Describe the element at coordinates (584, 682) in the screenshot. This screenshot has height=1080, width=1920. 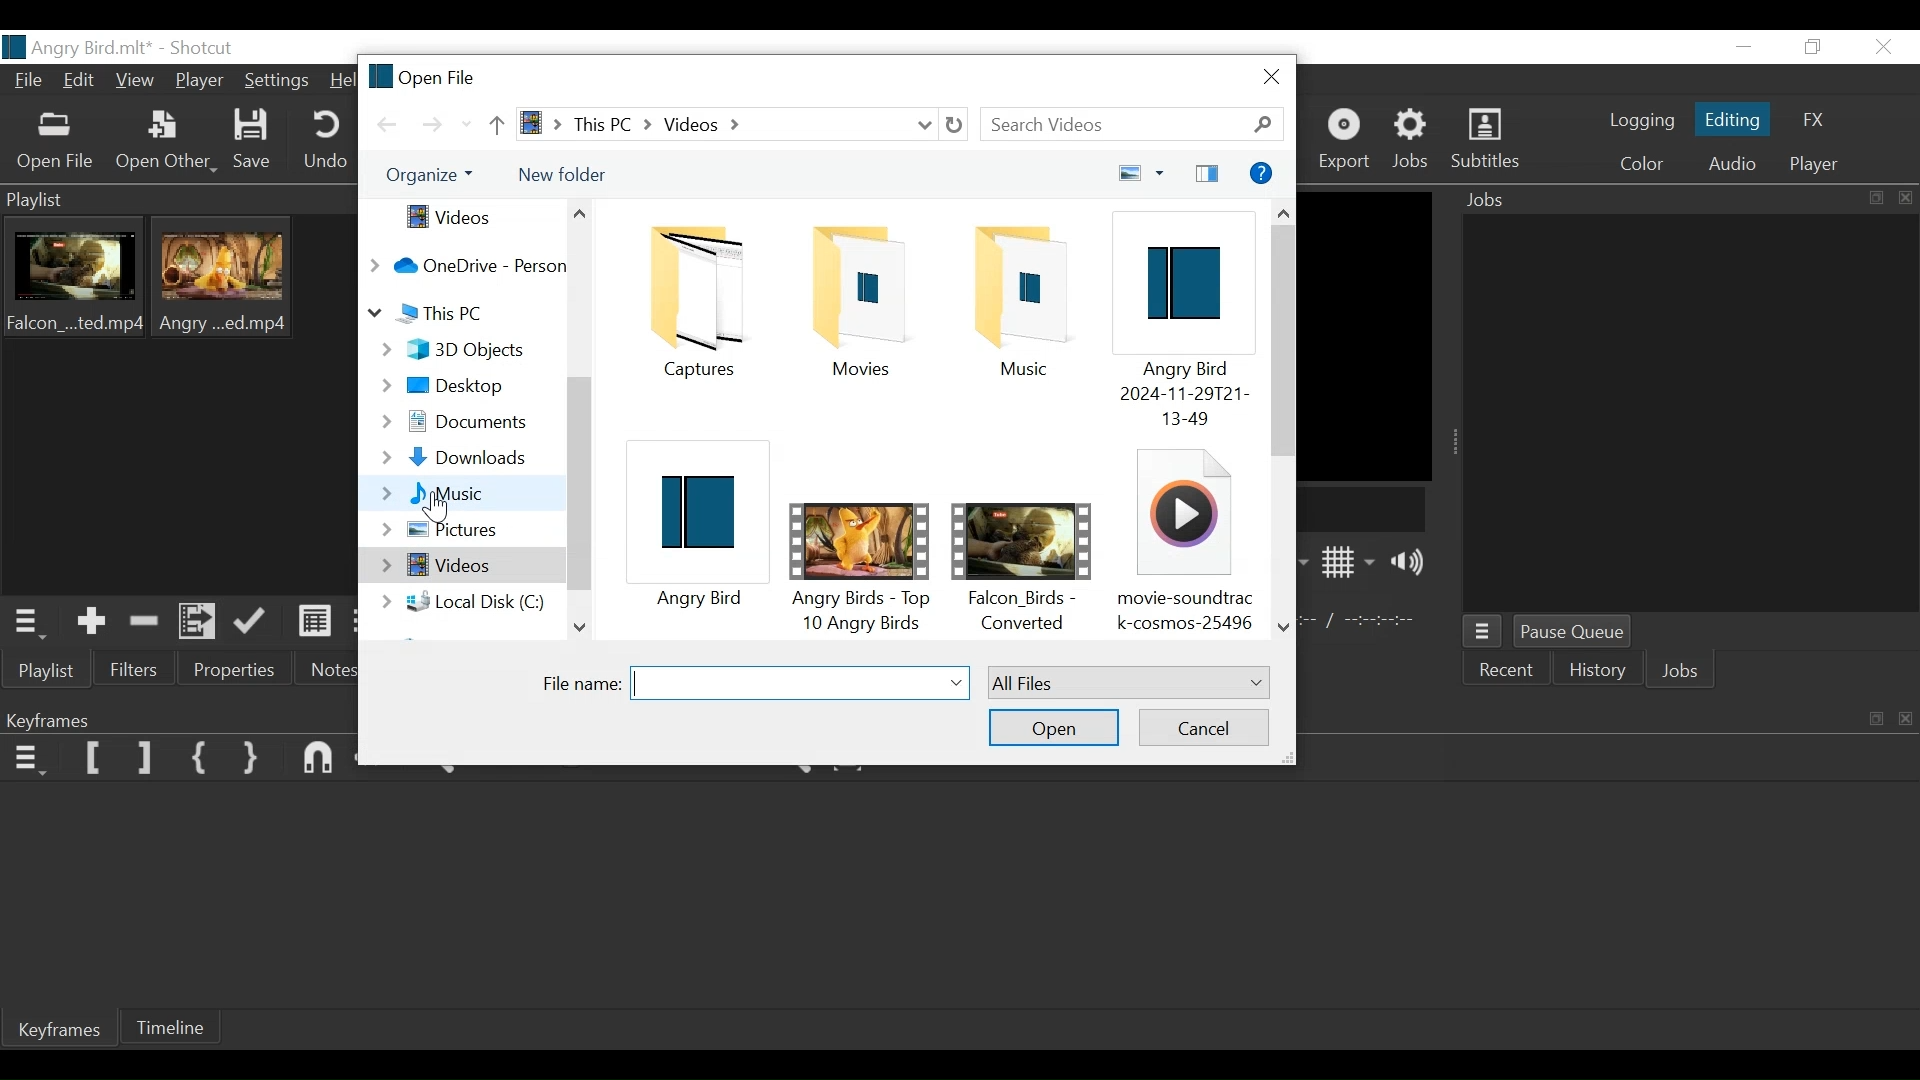
I see `File Name` at that location.